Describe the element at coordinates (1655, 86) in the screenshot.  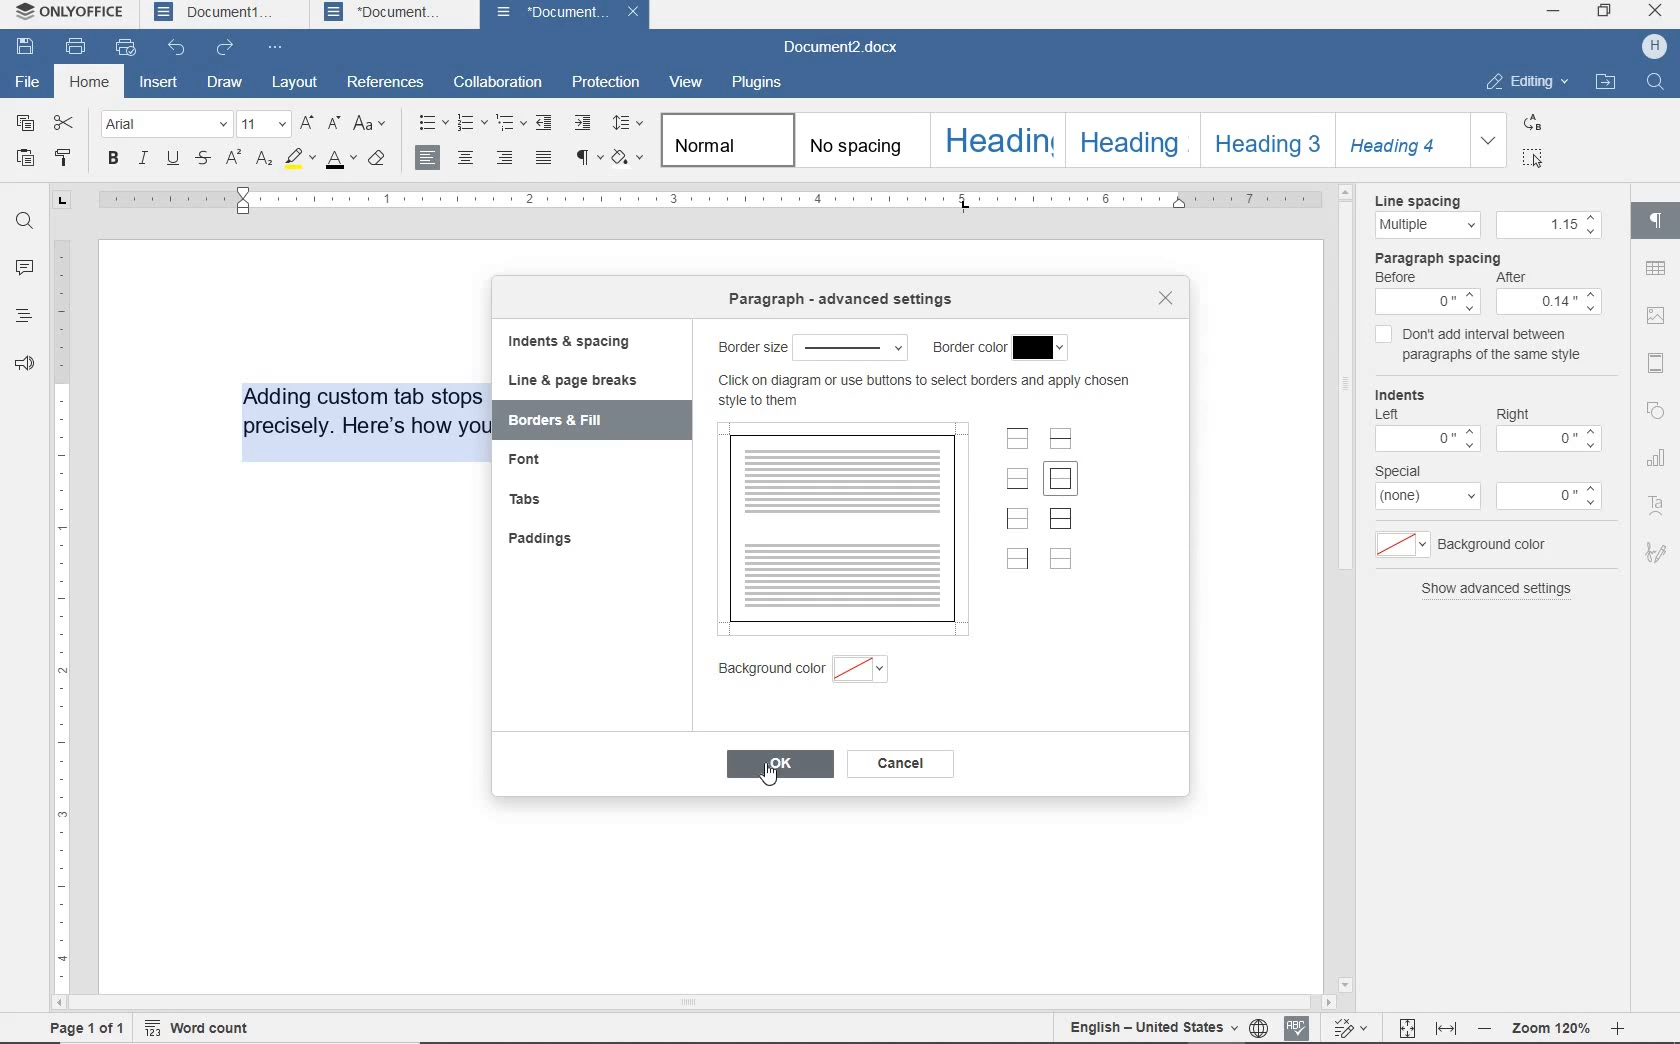
I see `search` at that location.